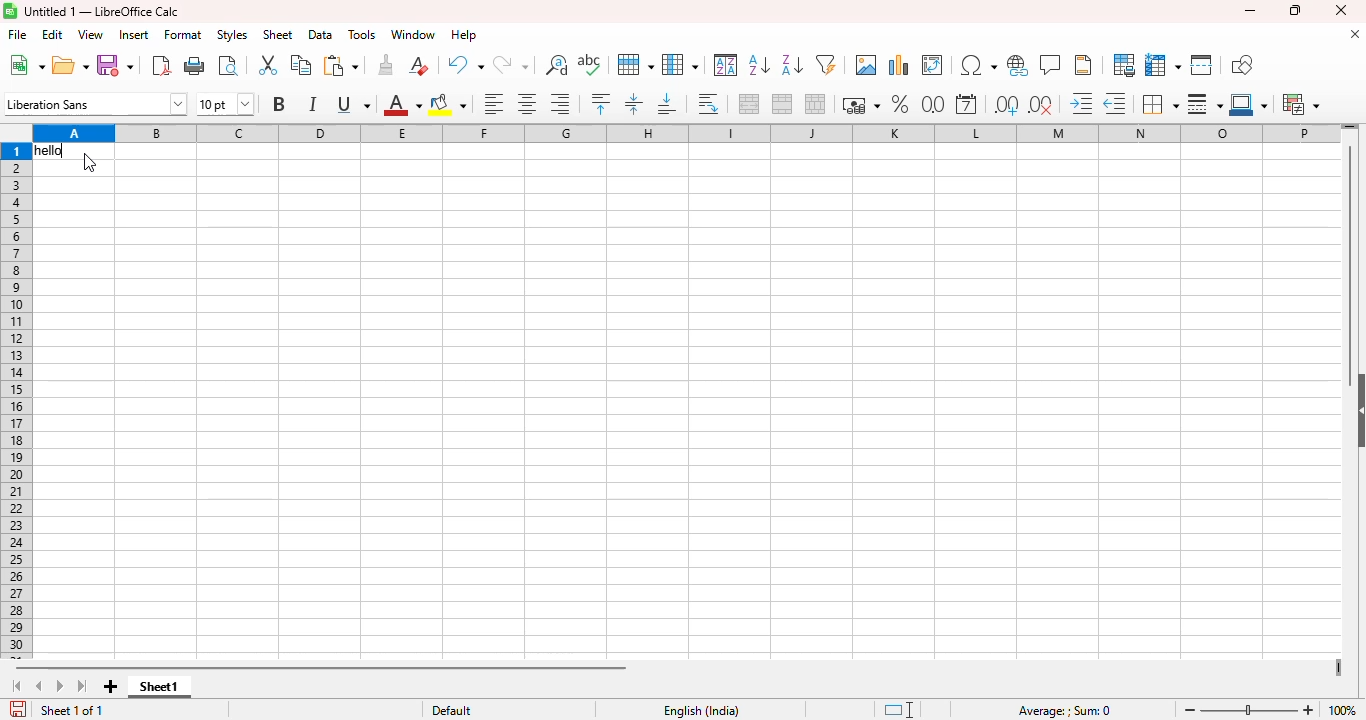 The height and width of the screenshot is (720, 1366). I want to click on decrease indent, so click(1115, 104).